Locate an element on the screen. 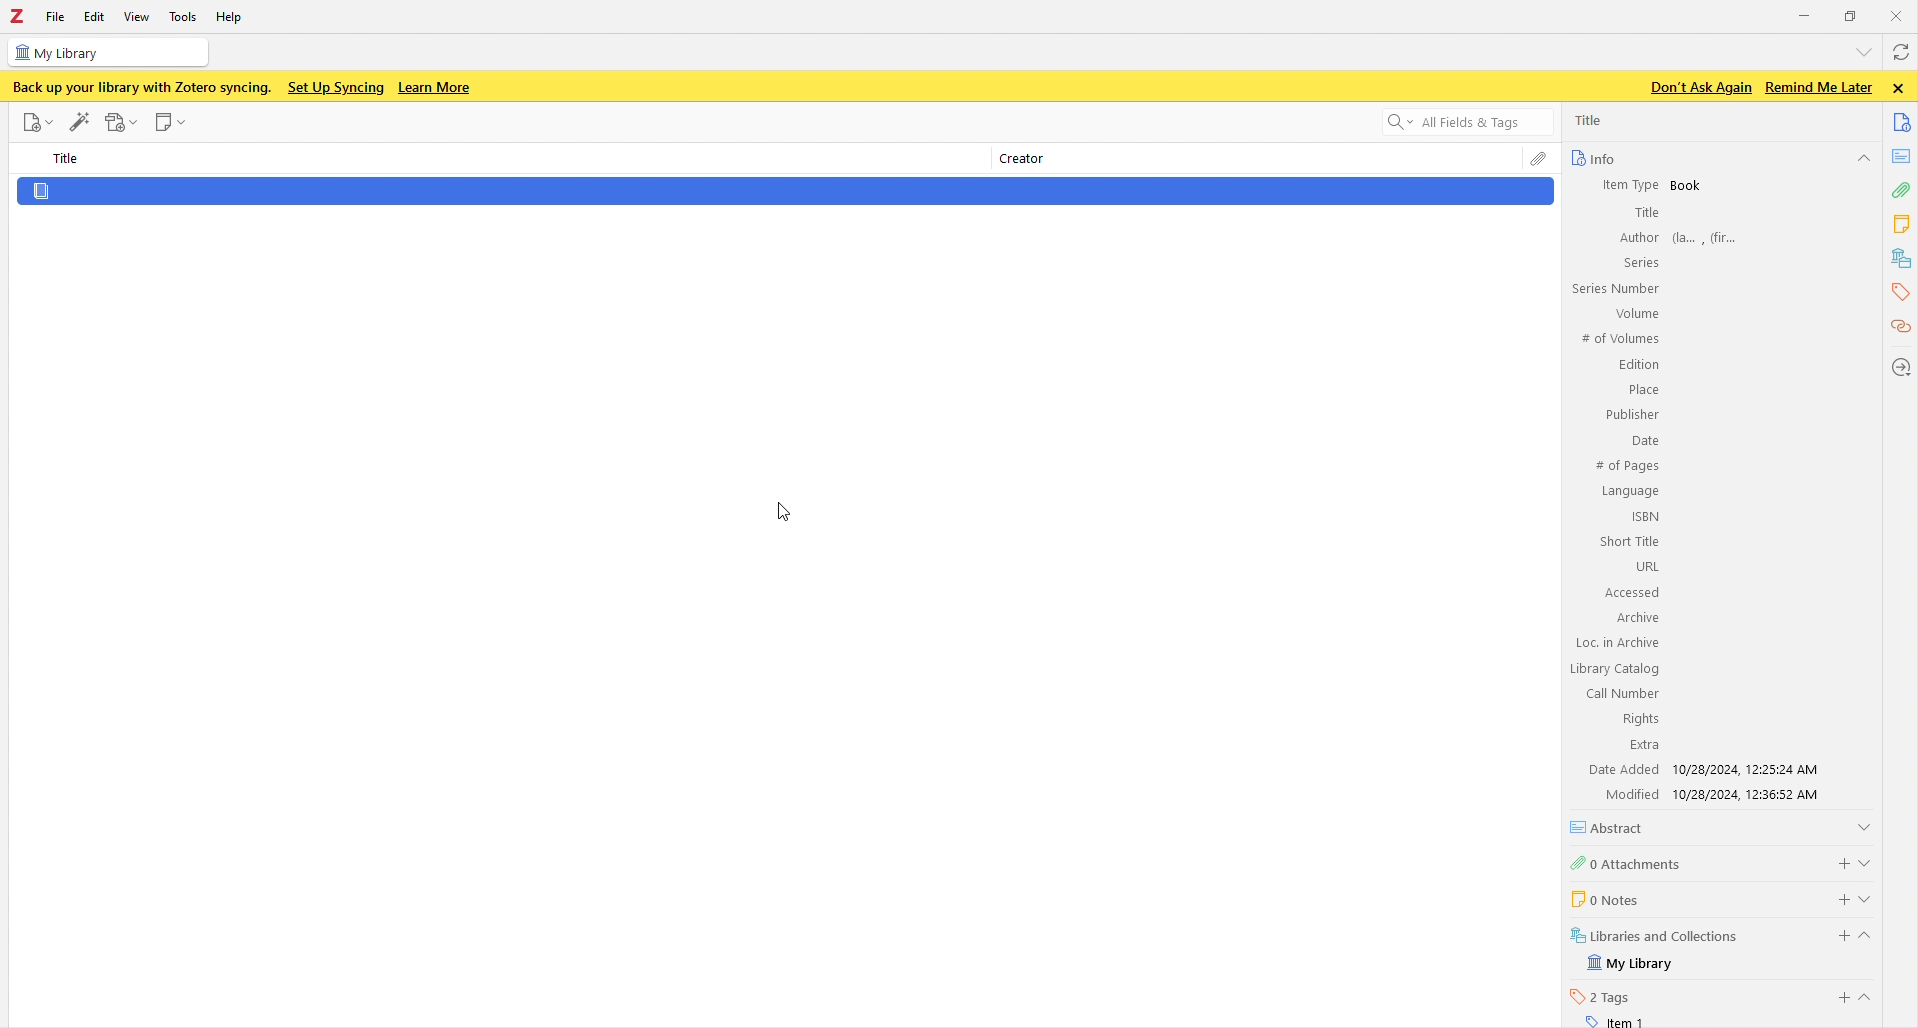 This screenshot has height=1028, width=1918. record is located at coordinates (122, 122).